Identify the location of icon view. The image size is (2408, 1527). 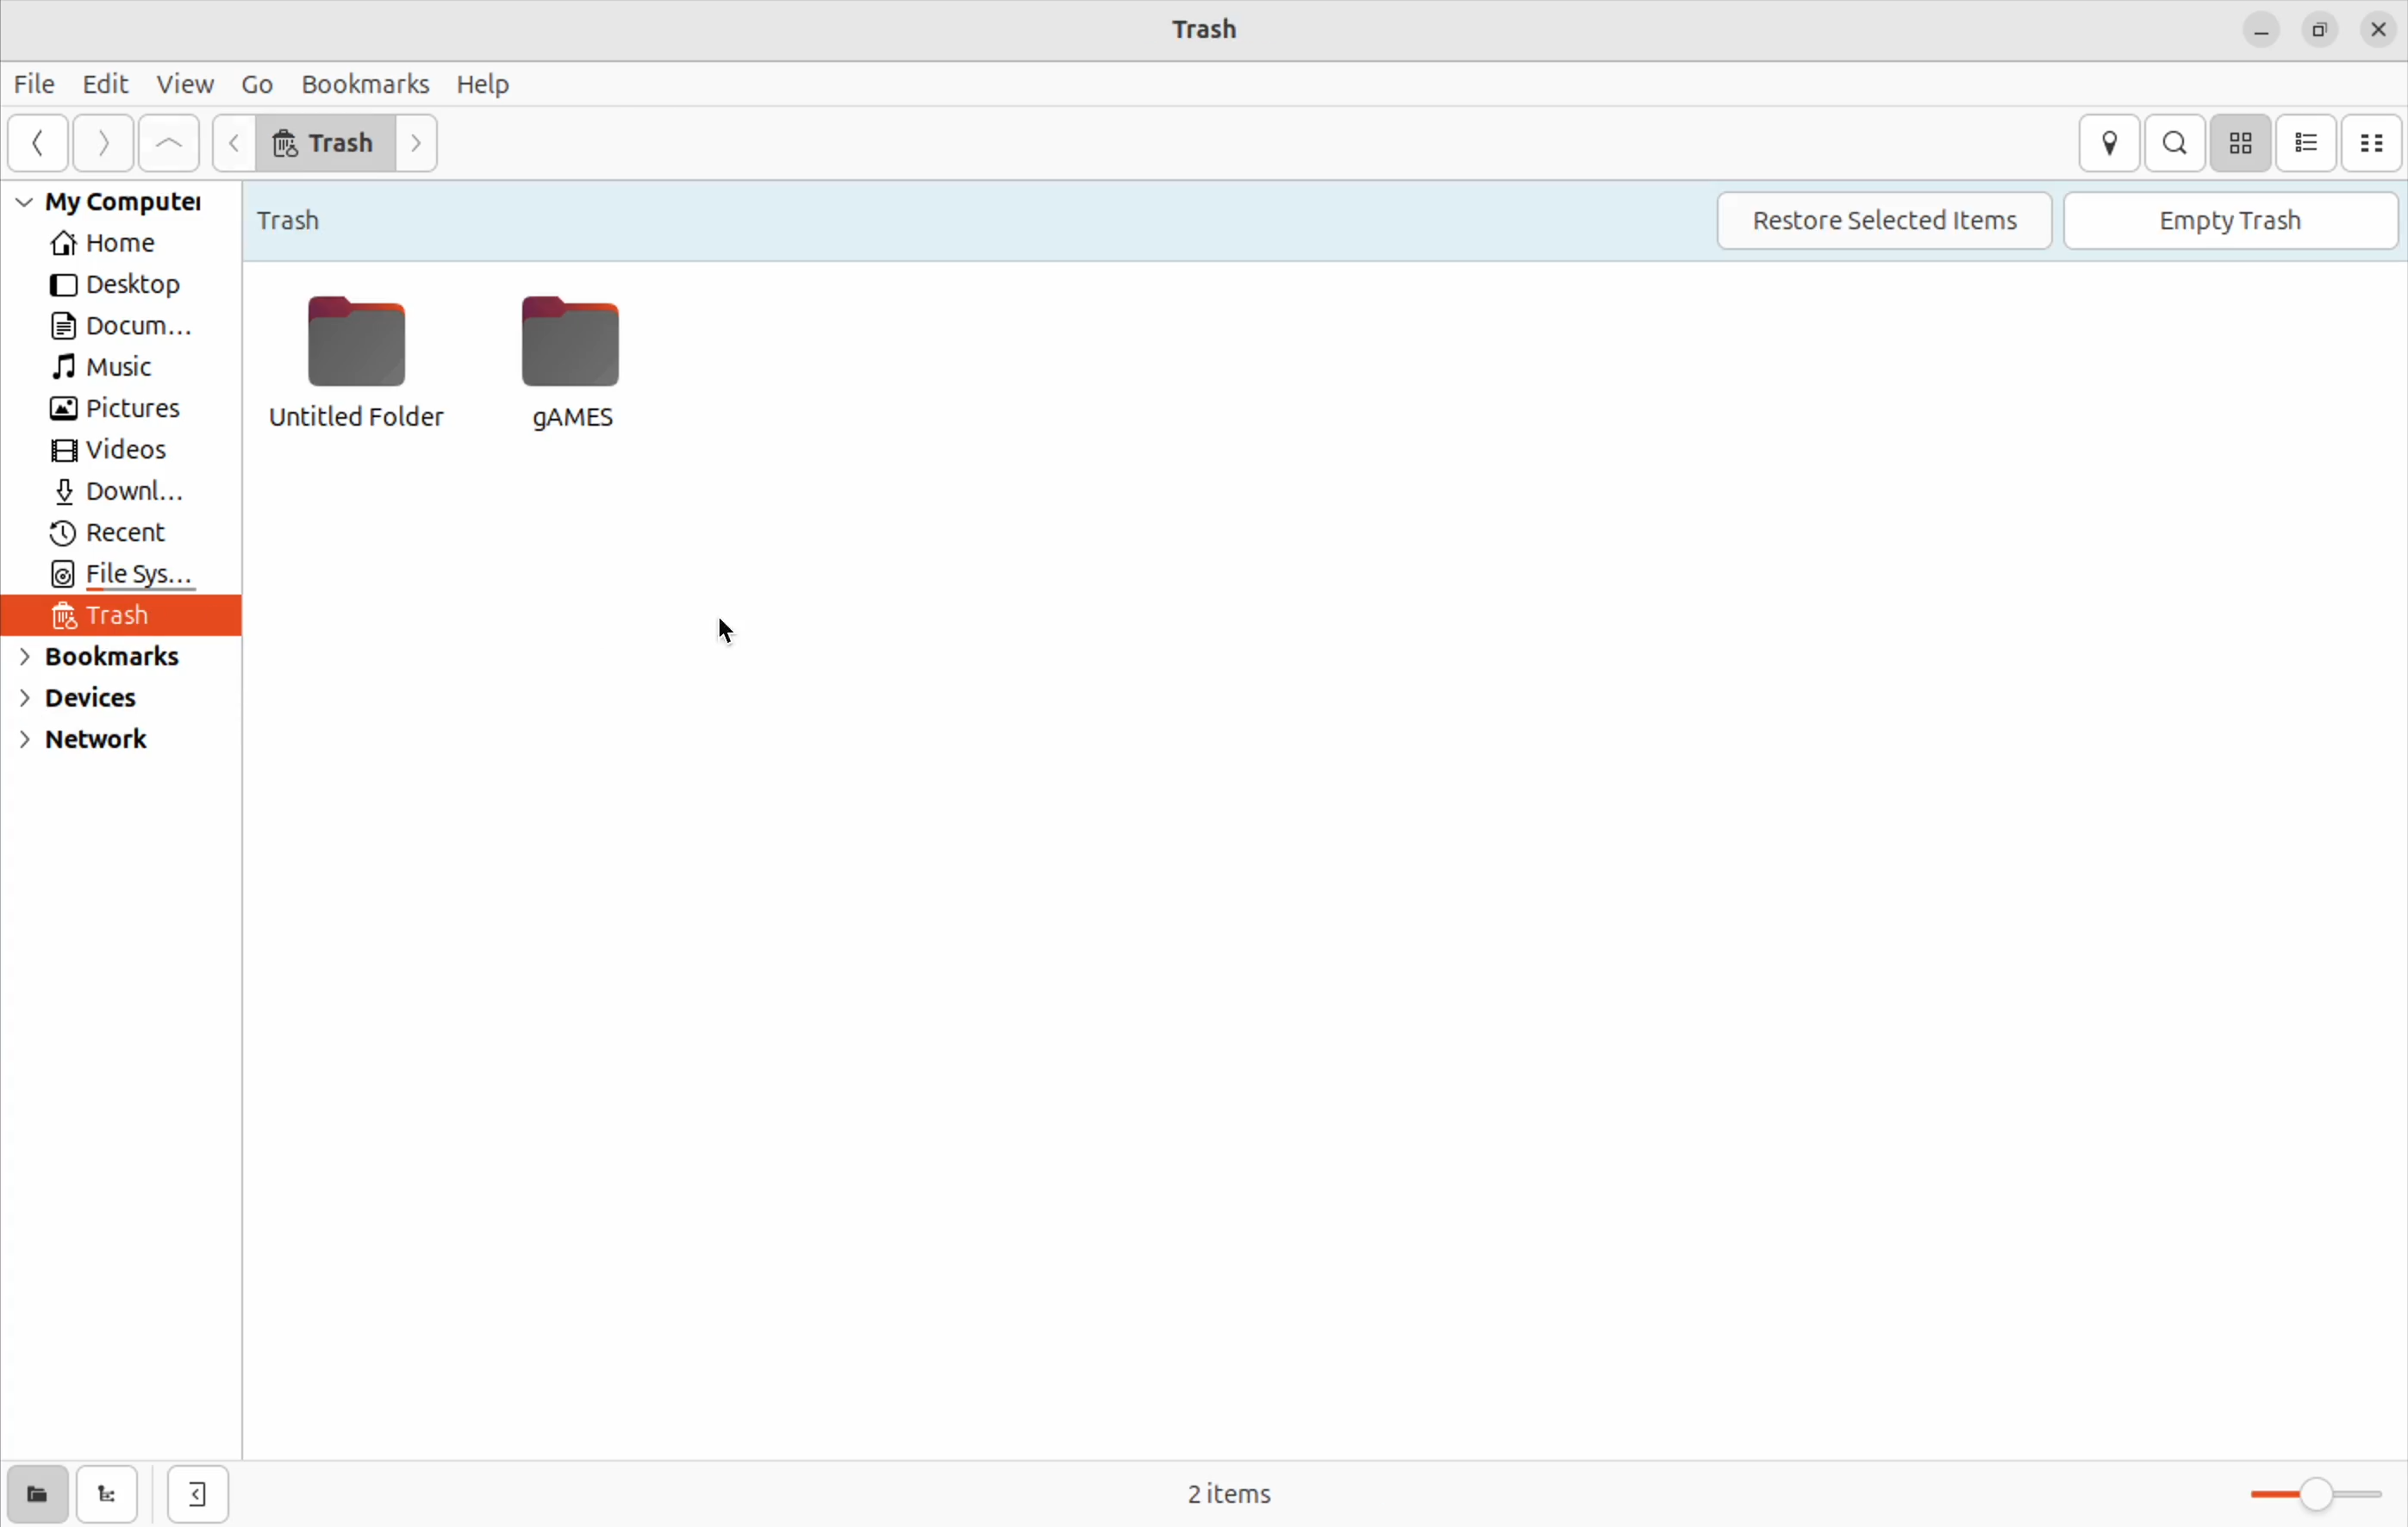
(2238, 145).